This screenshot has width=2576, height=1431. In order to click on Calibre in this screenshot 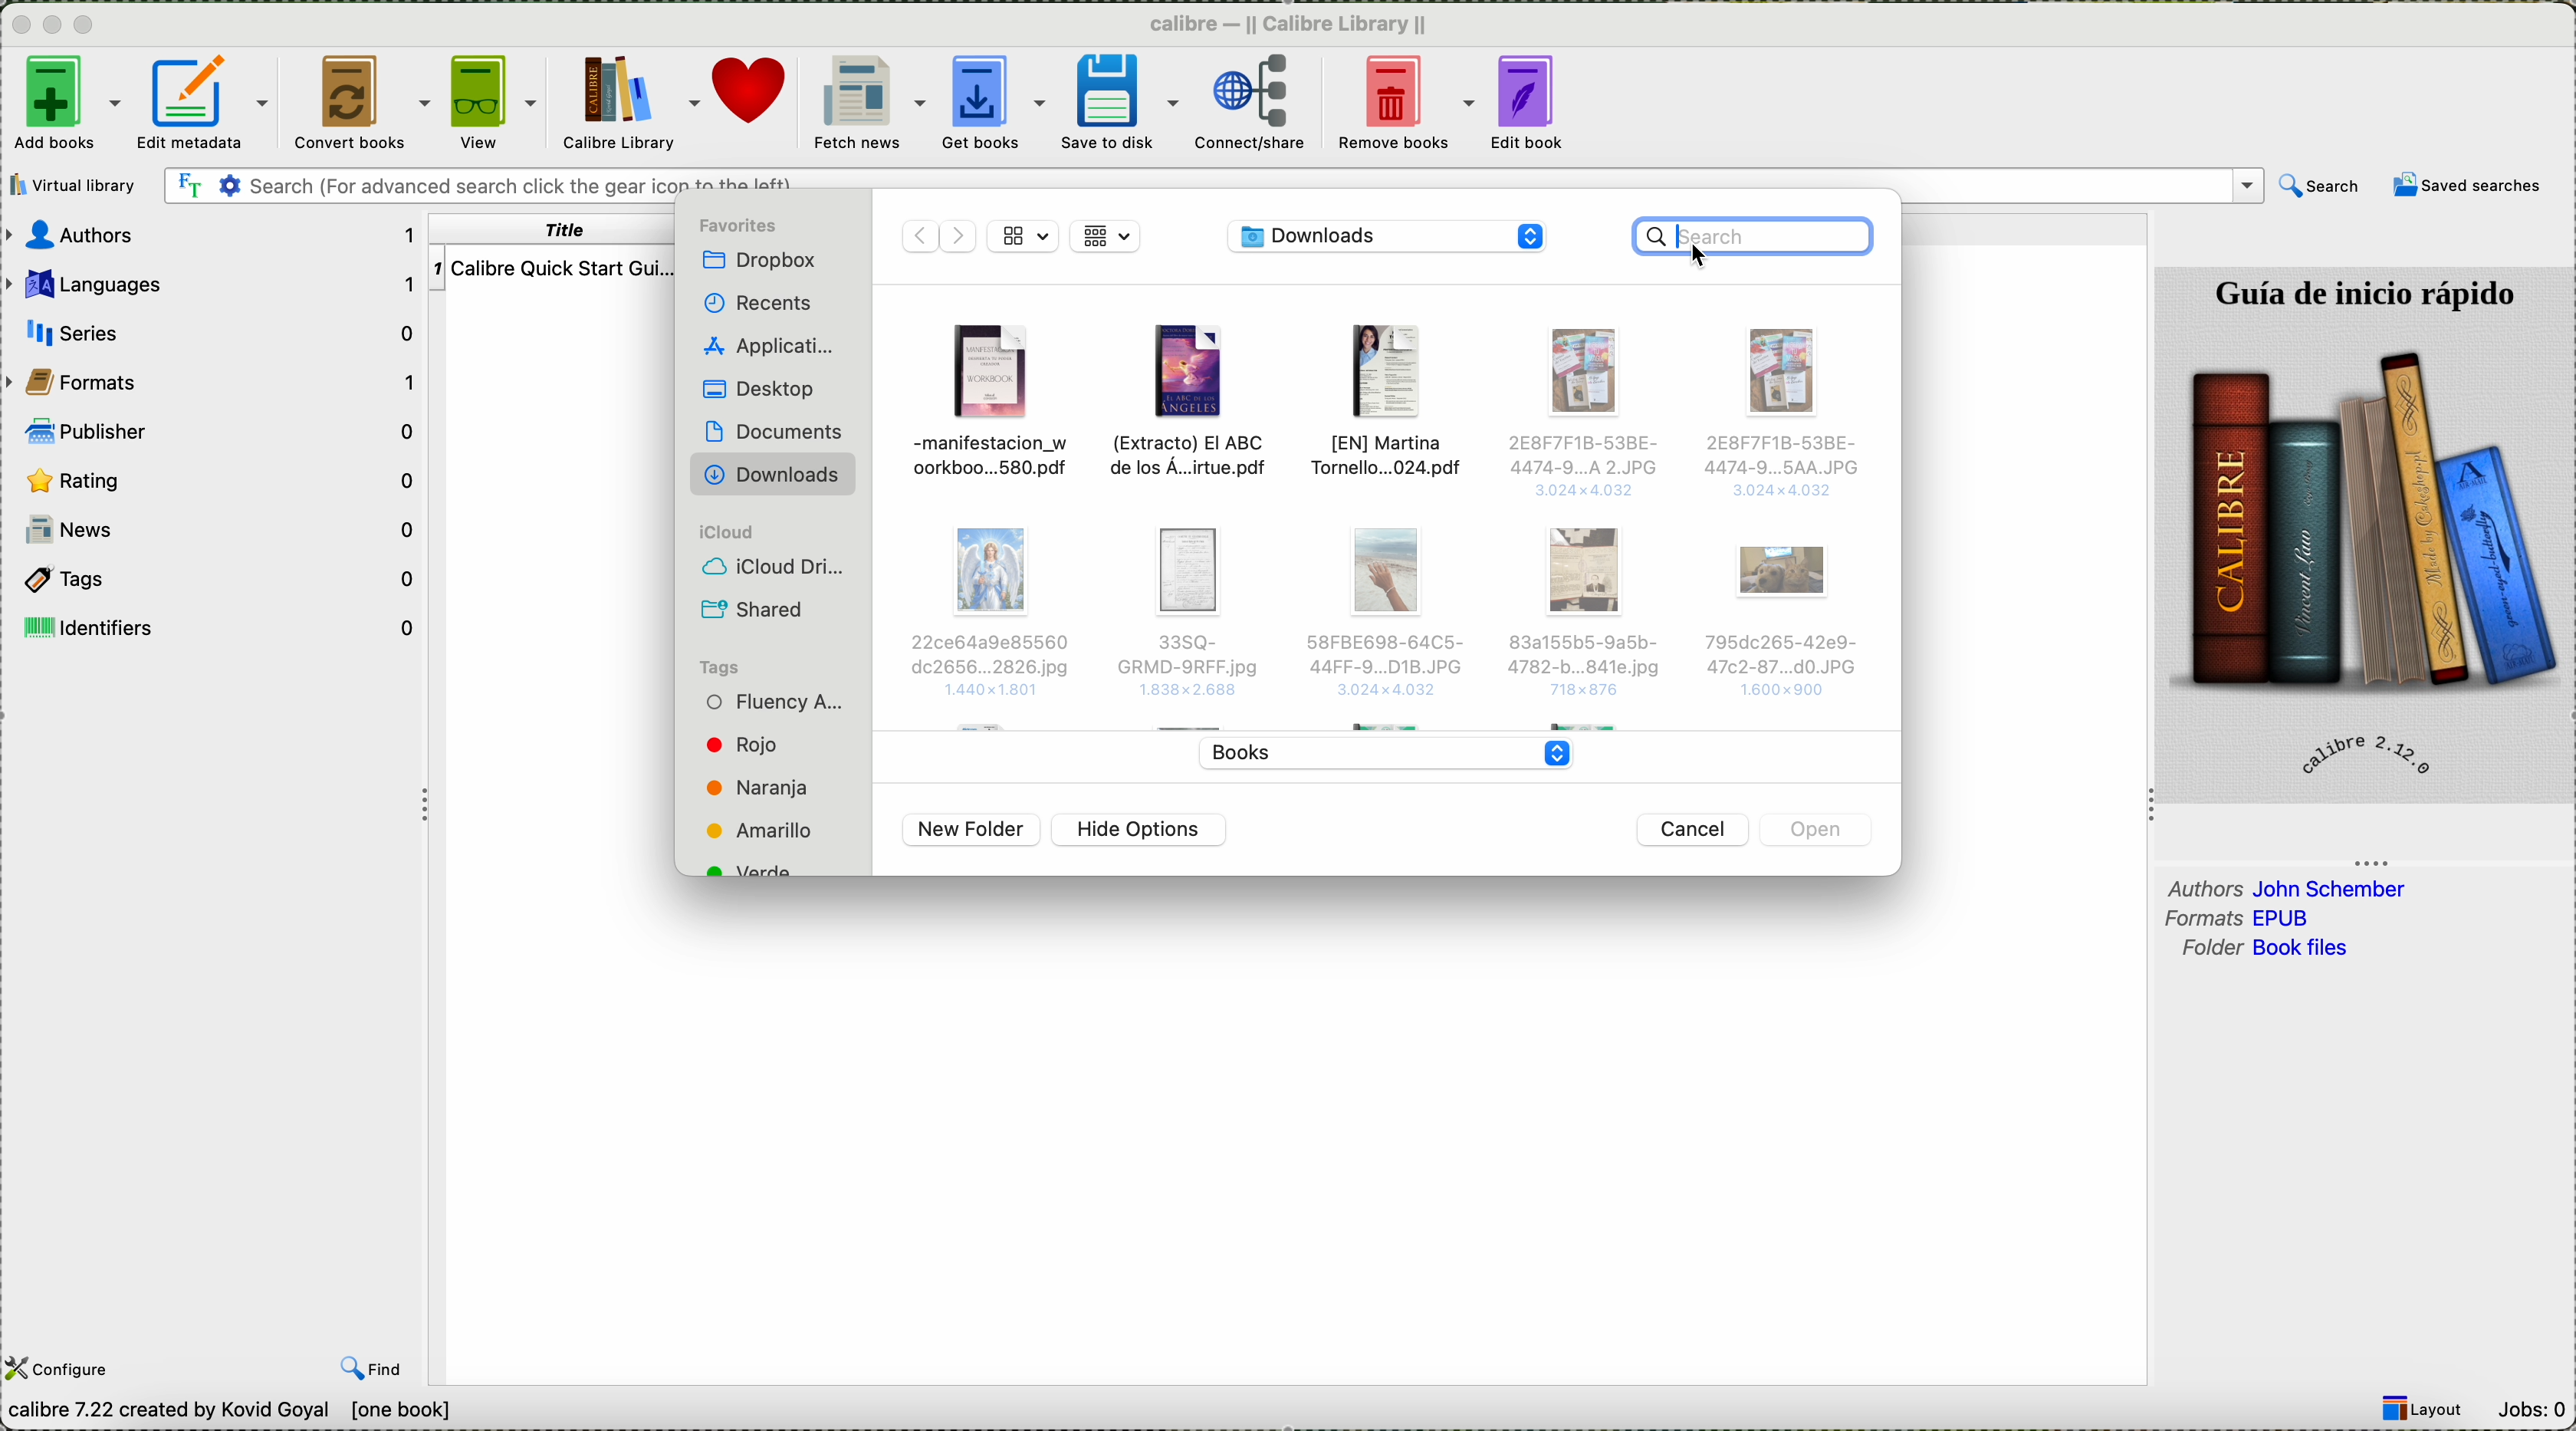, I will do `click(1288, 26)`.